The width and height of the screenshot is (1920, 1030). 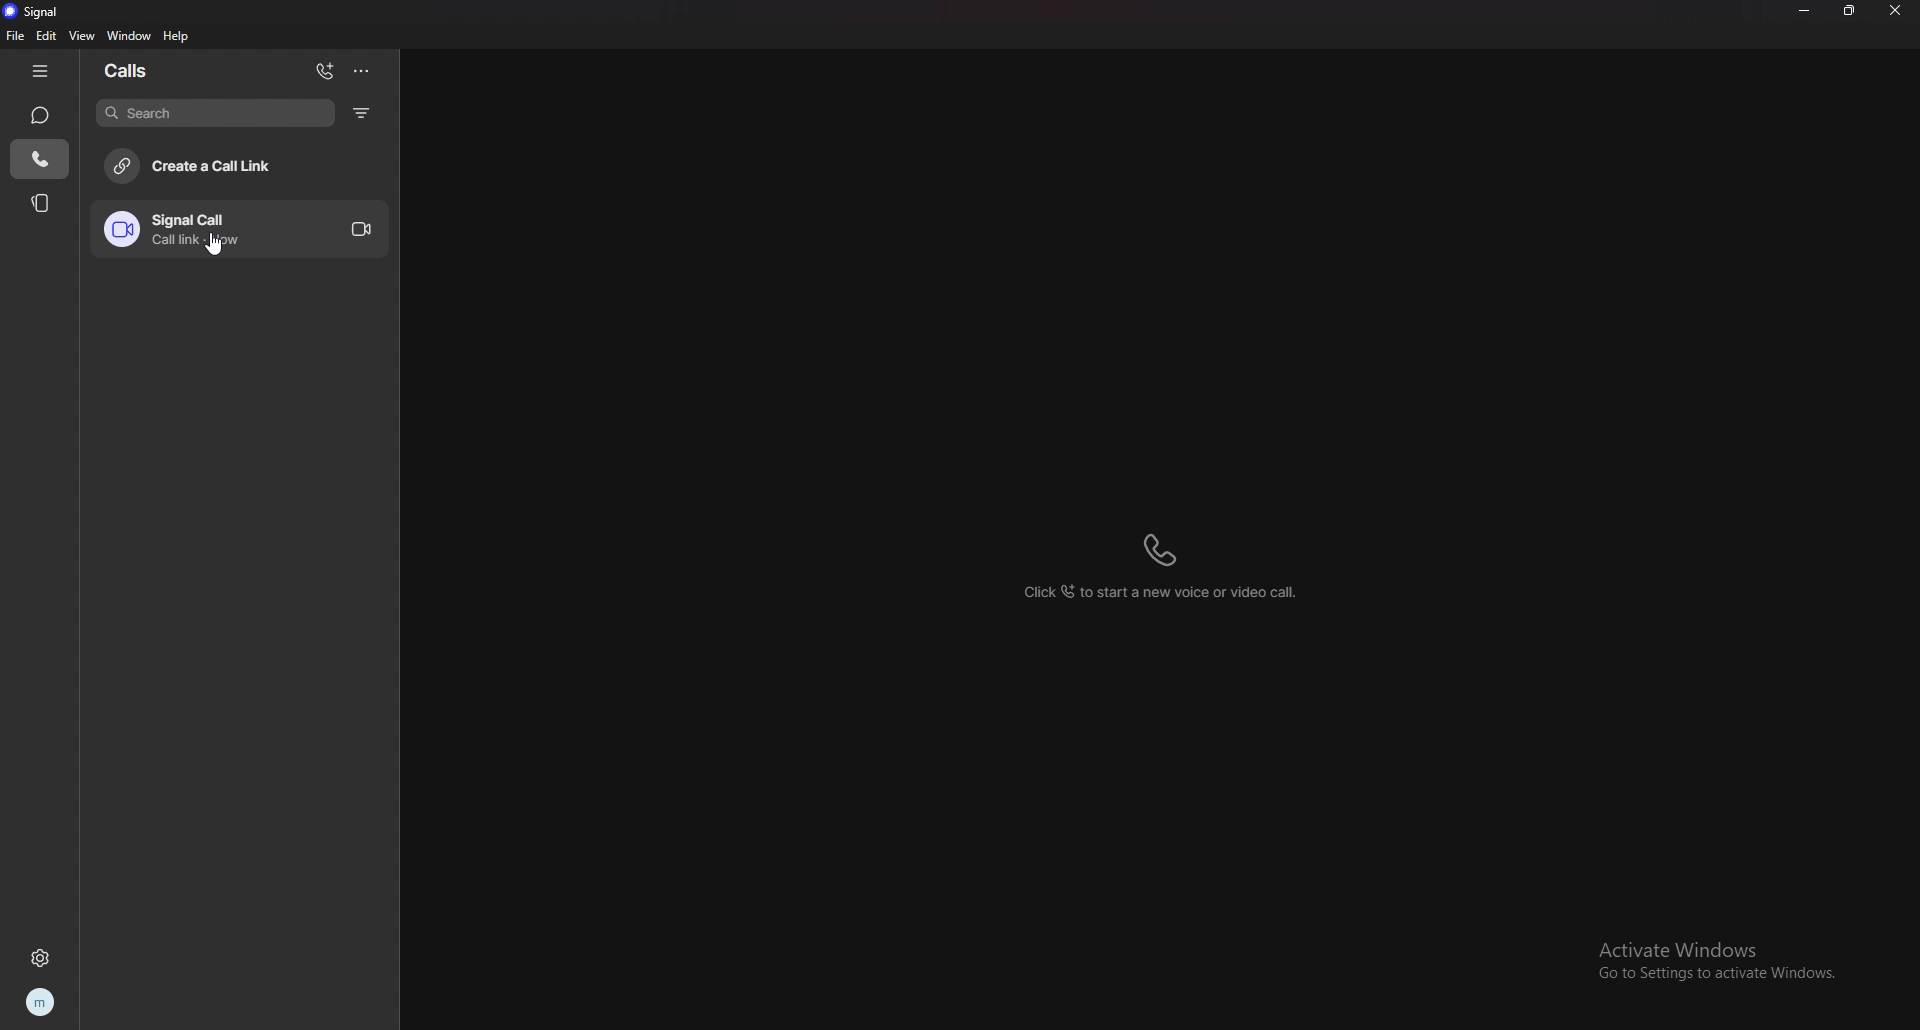 I want to click on signal, so click(x=50, y=12).